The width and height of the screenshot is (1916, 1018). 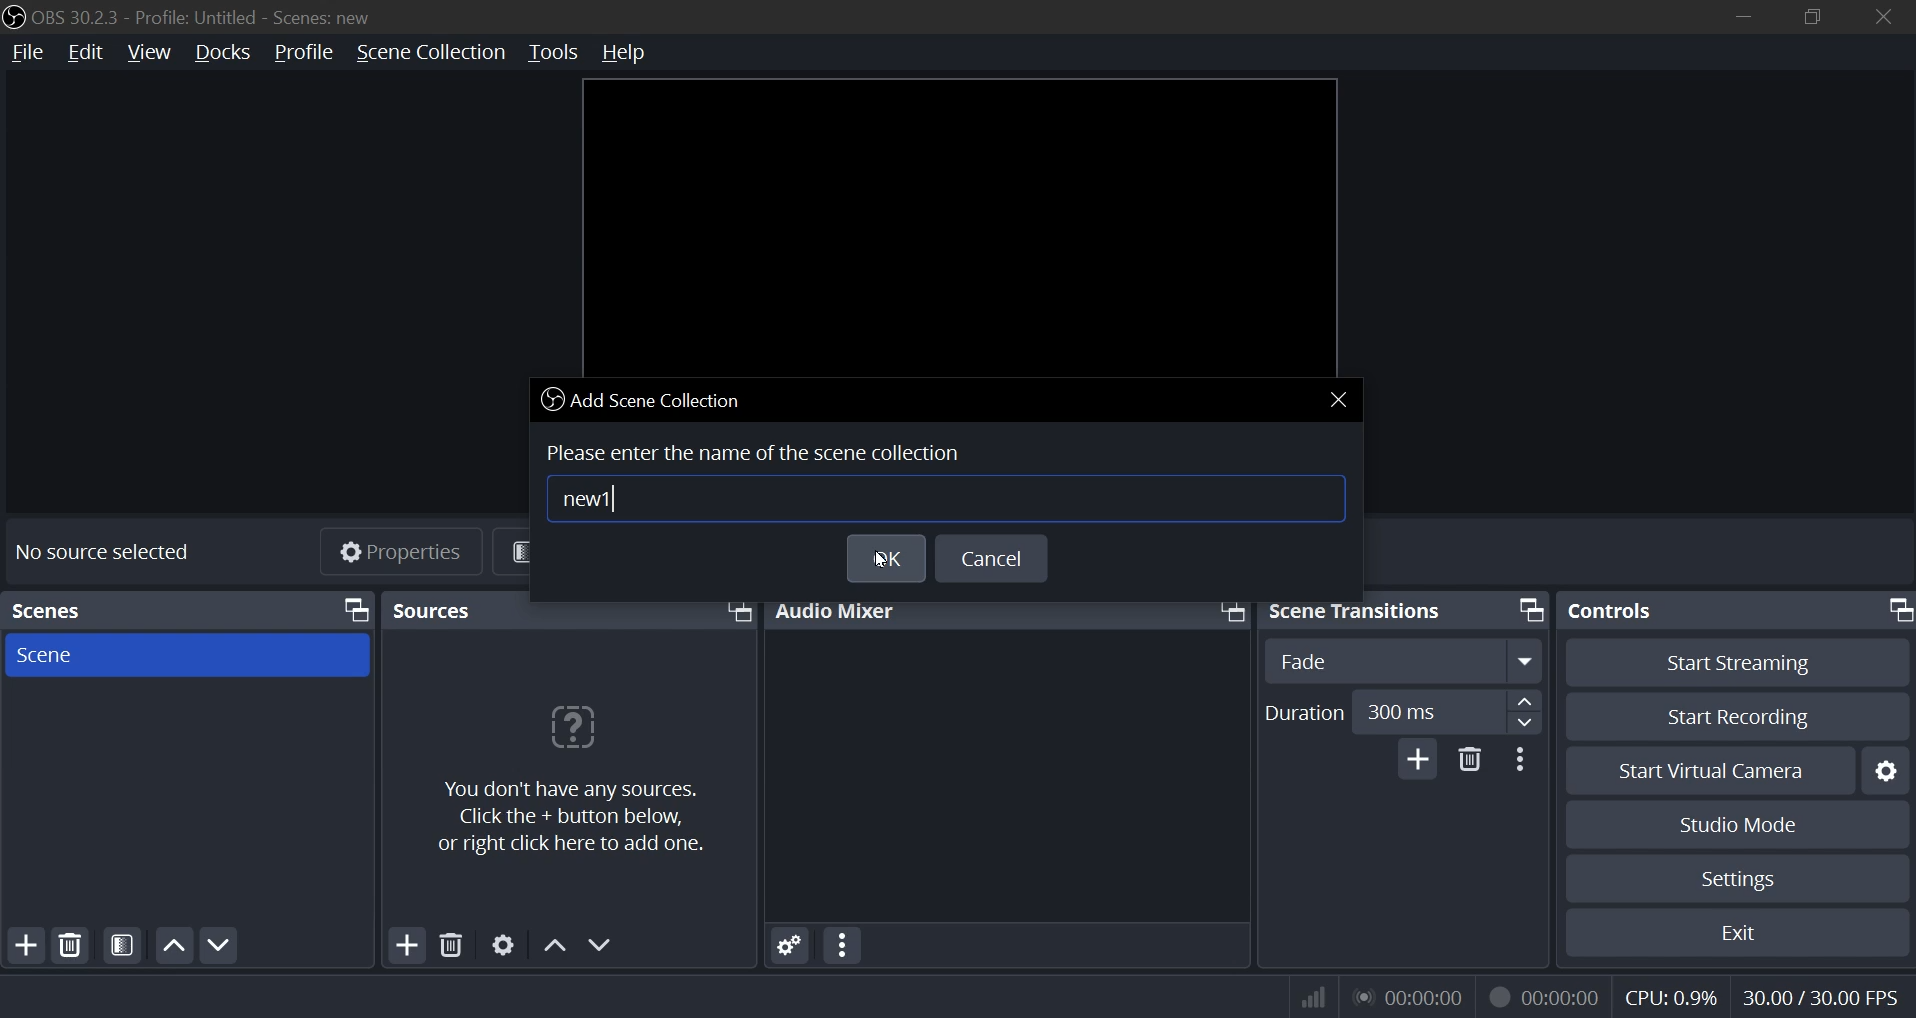 I want to click on audio mixer, so click(x=842, y=608).